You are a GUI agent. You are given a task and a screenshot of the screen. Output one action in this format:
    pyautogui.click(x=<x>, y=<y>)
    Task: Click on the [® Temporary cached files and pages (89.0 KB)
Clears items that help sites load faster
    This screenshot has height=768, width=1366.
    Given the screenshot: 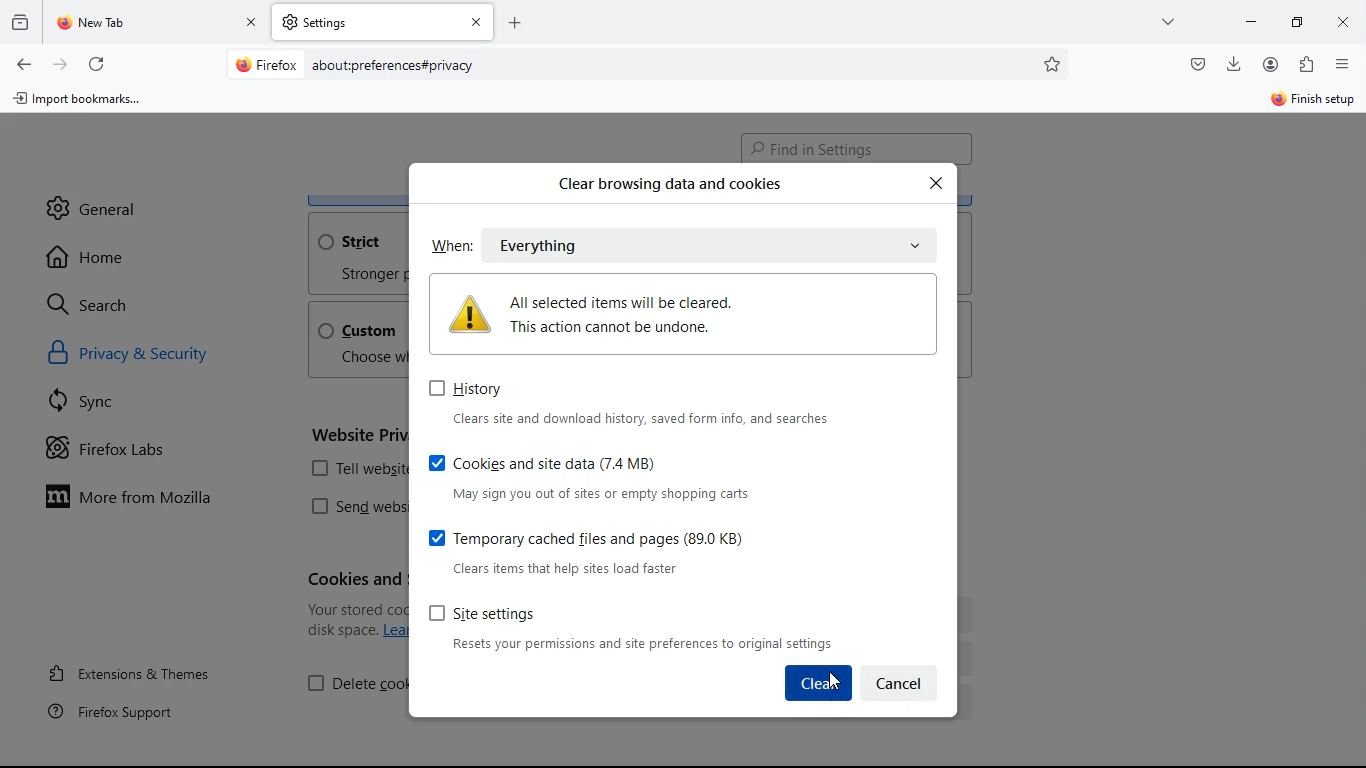 What is the action you would take?
    pyautogui.click(x=626, y=551)
    